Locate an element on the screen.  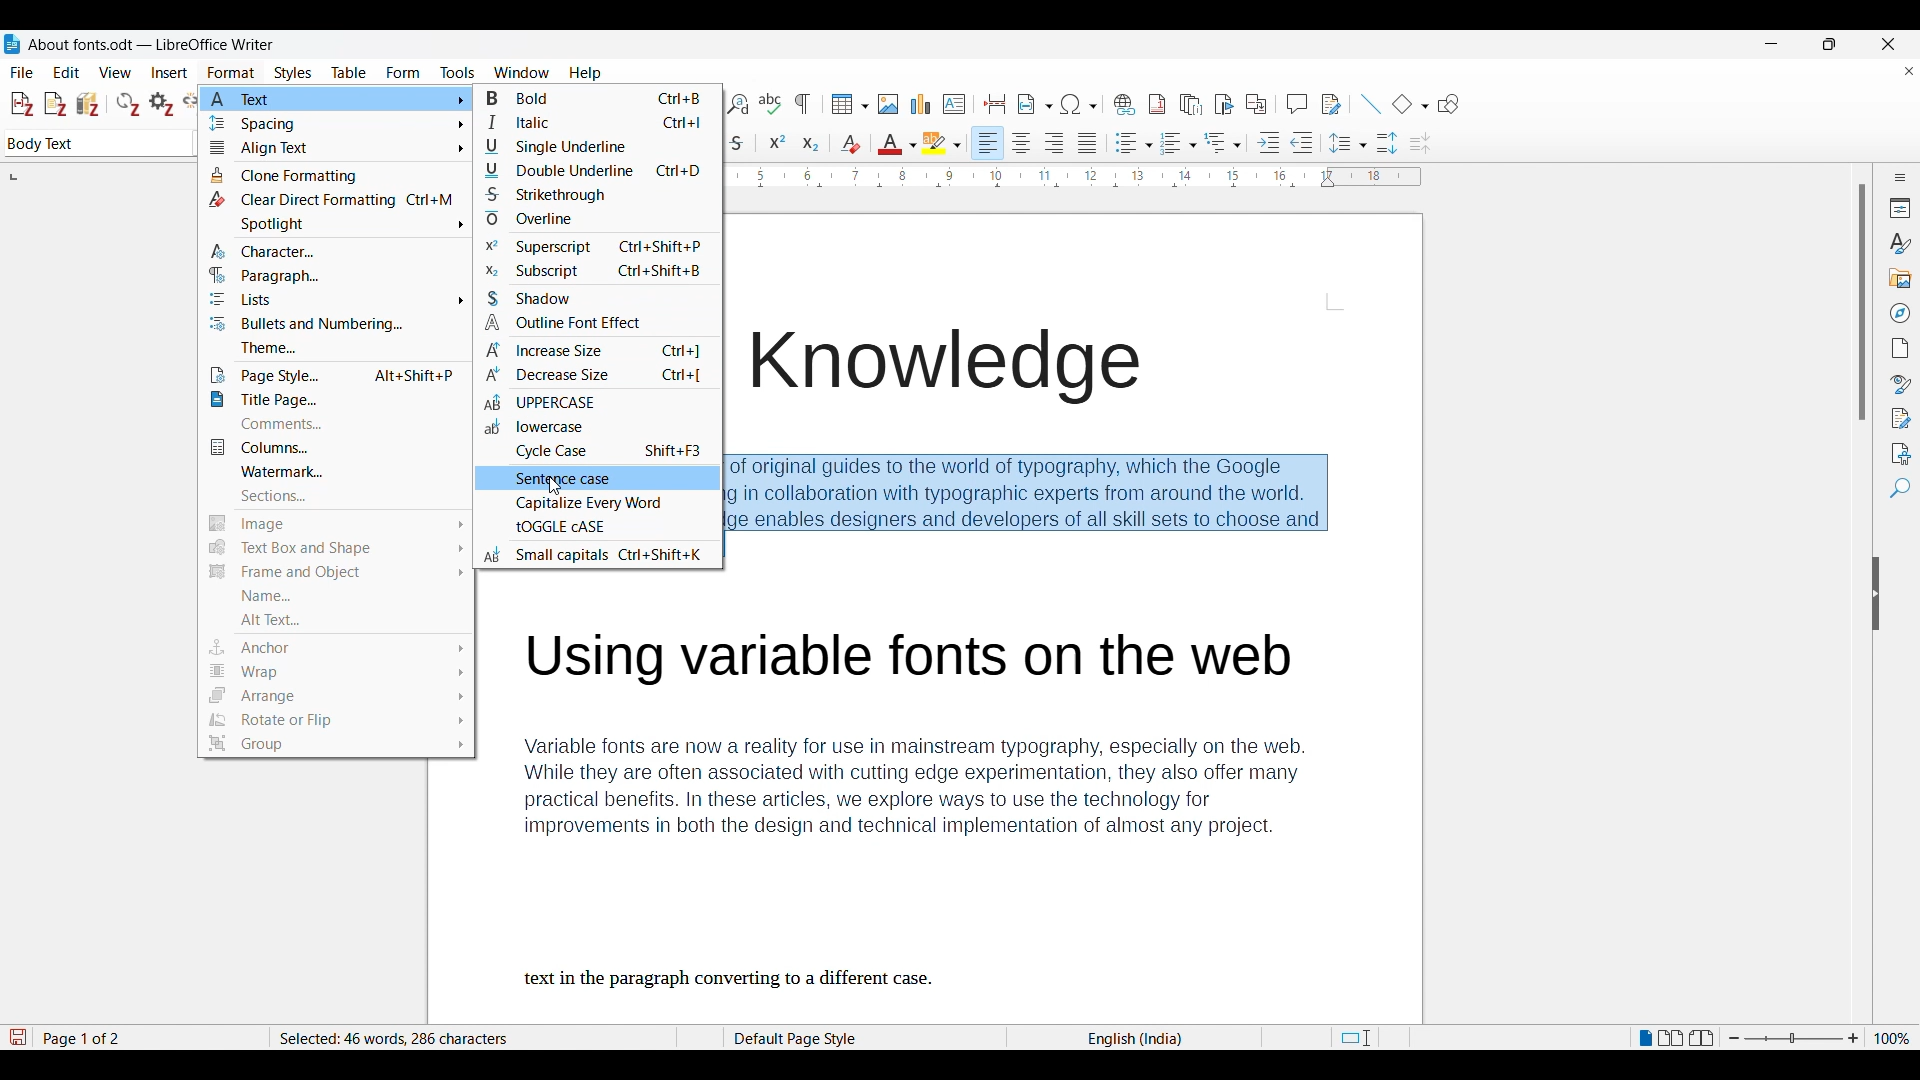
Paragraph selected by cursor is located at coordinates (1039, 505).